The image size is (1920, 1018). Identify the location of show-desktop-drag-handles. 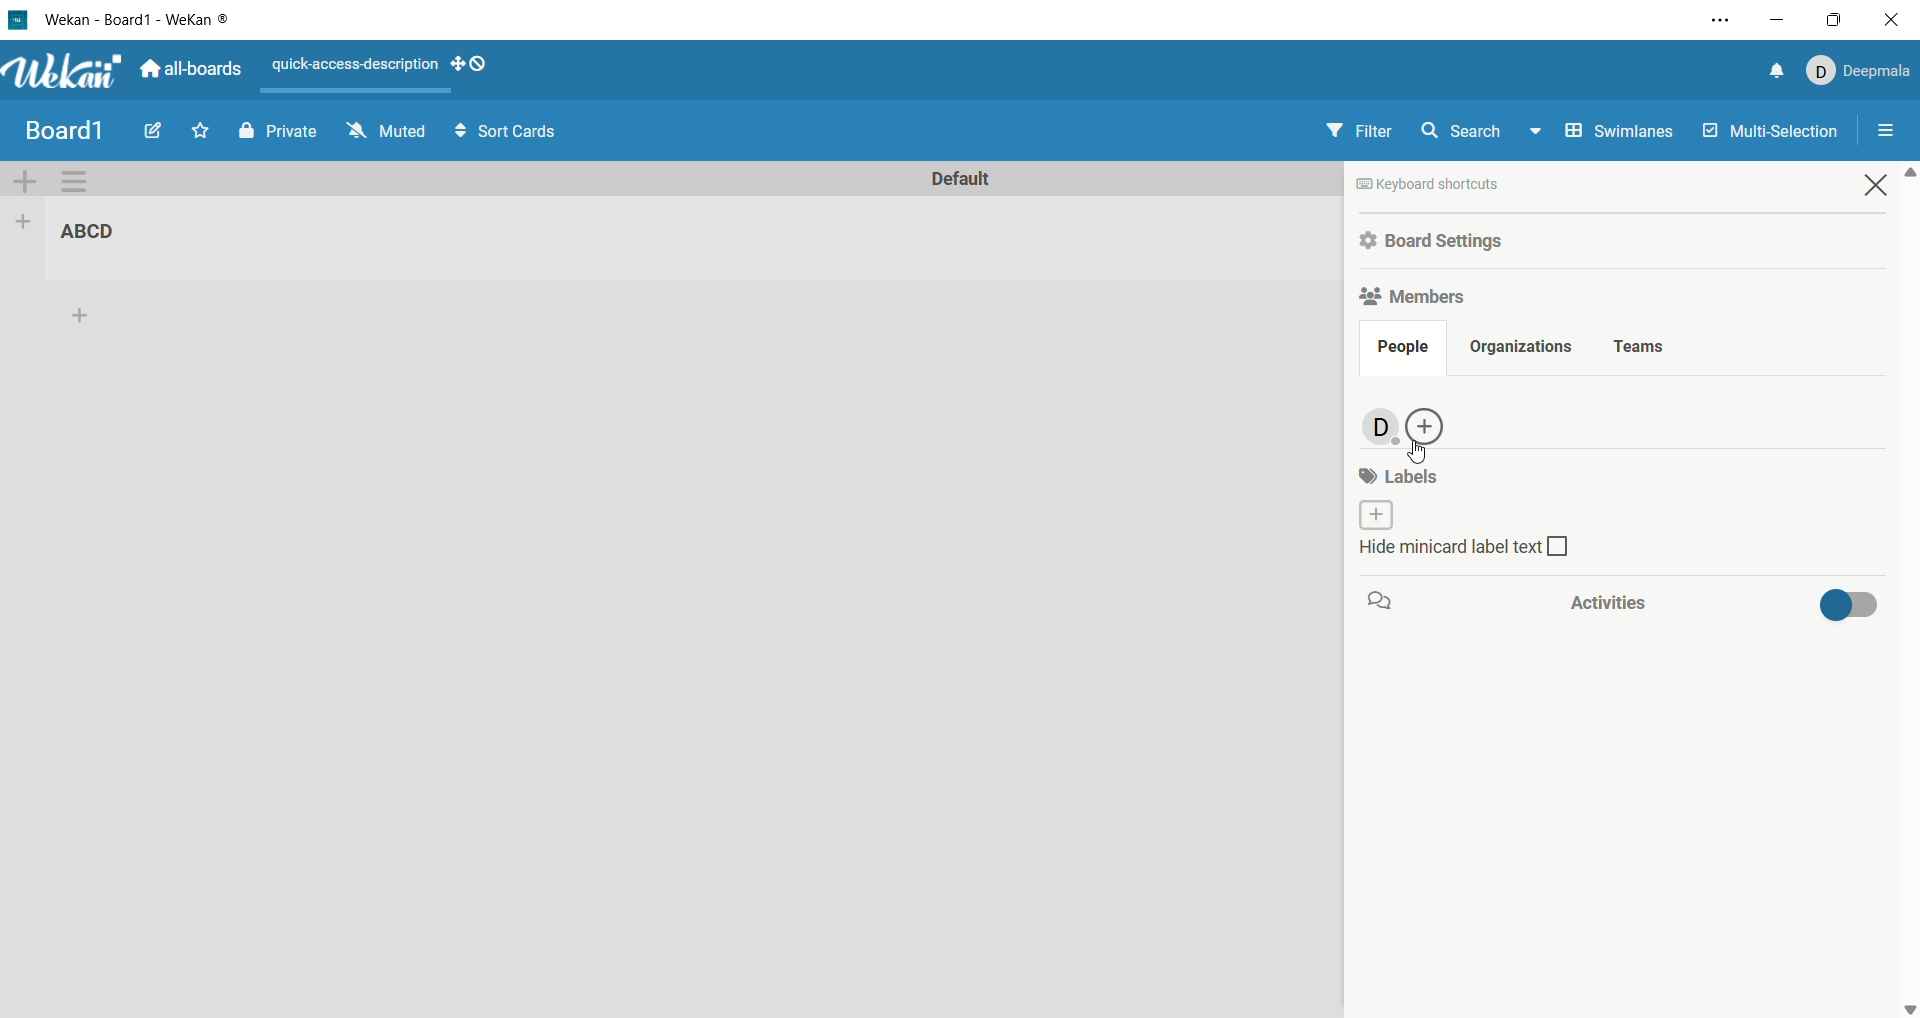
(459, 66).